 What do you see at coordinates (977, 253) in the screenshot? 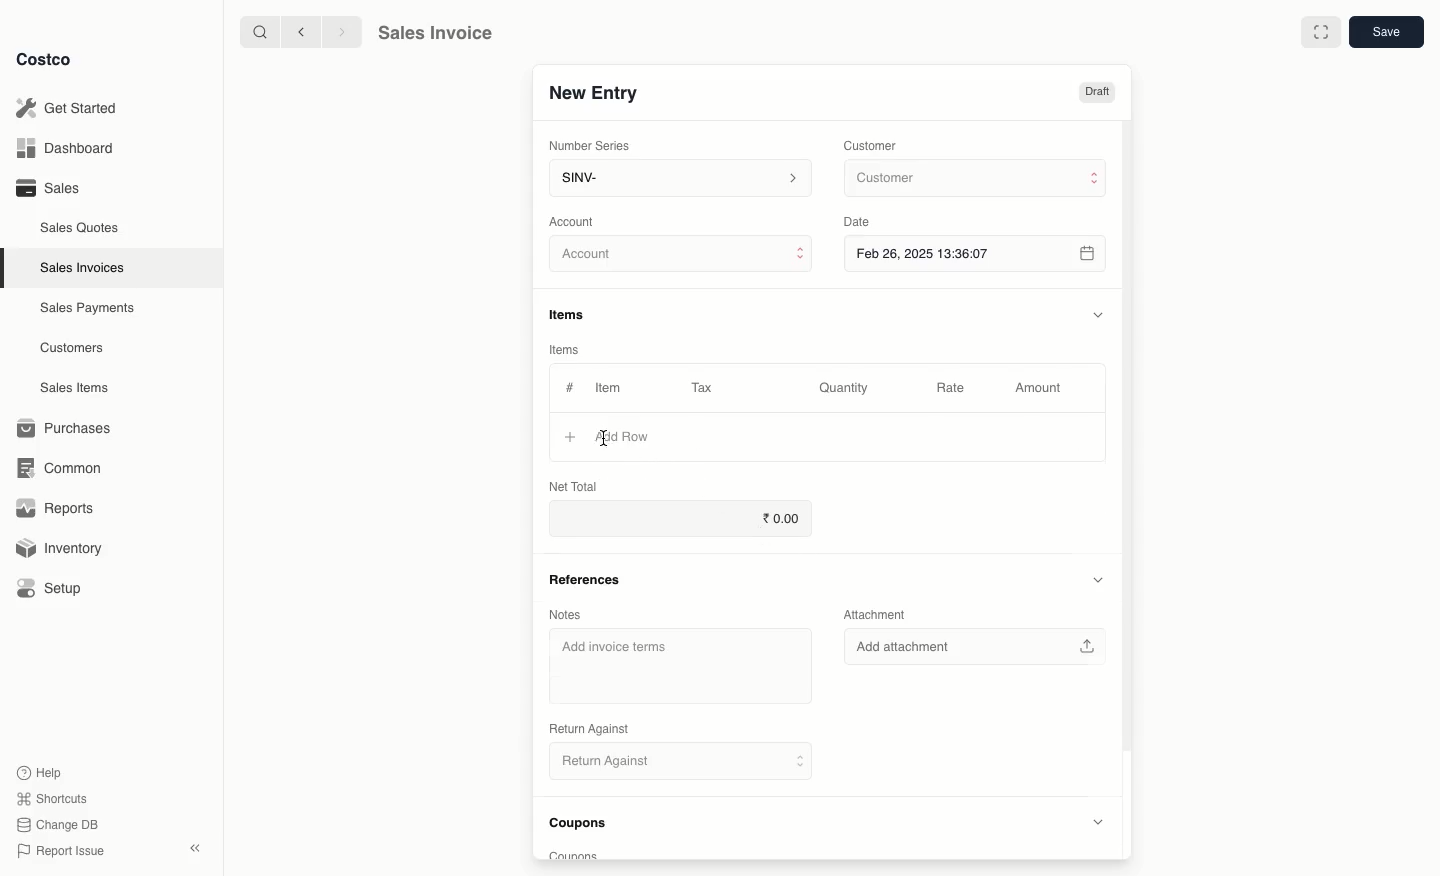
I see `Feb 26, 2025 13:36:07` at bounding box center [977, 253].